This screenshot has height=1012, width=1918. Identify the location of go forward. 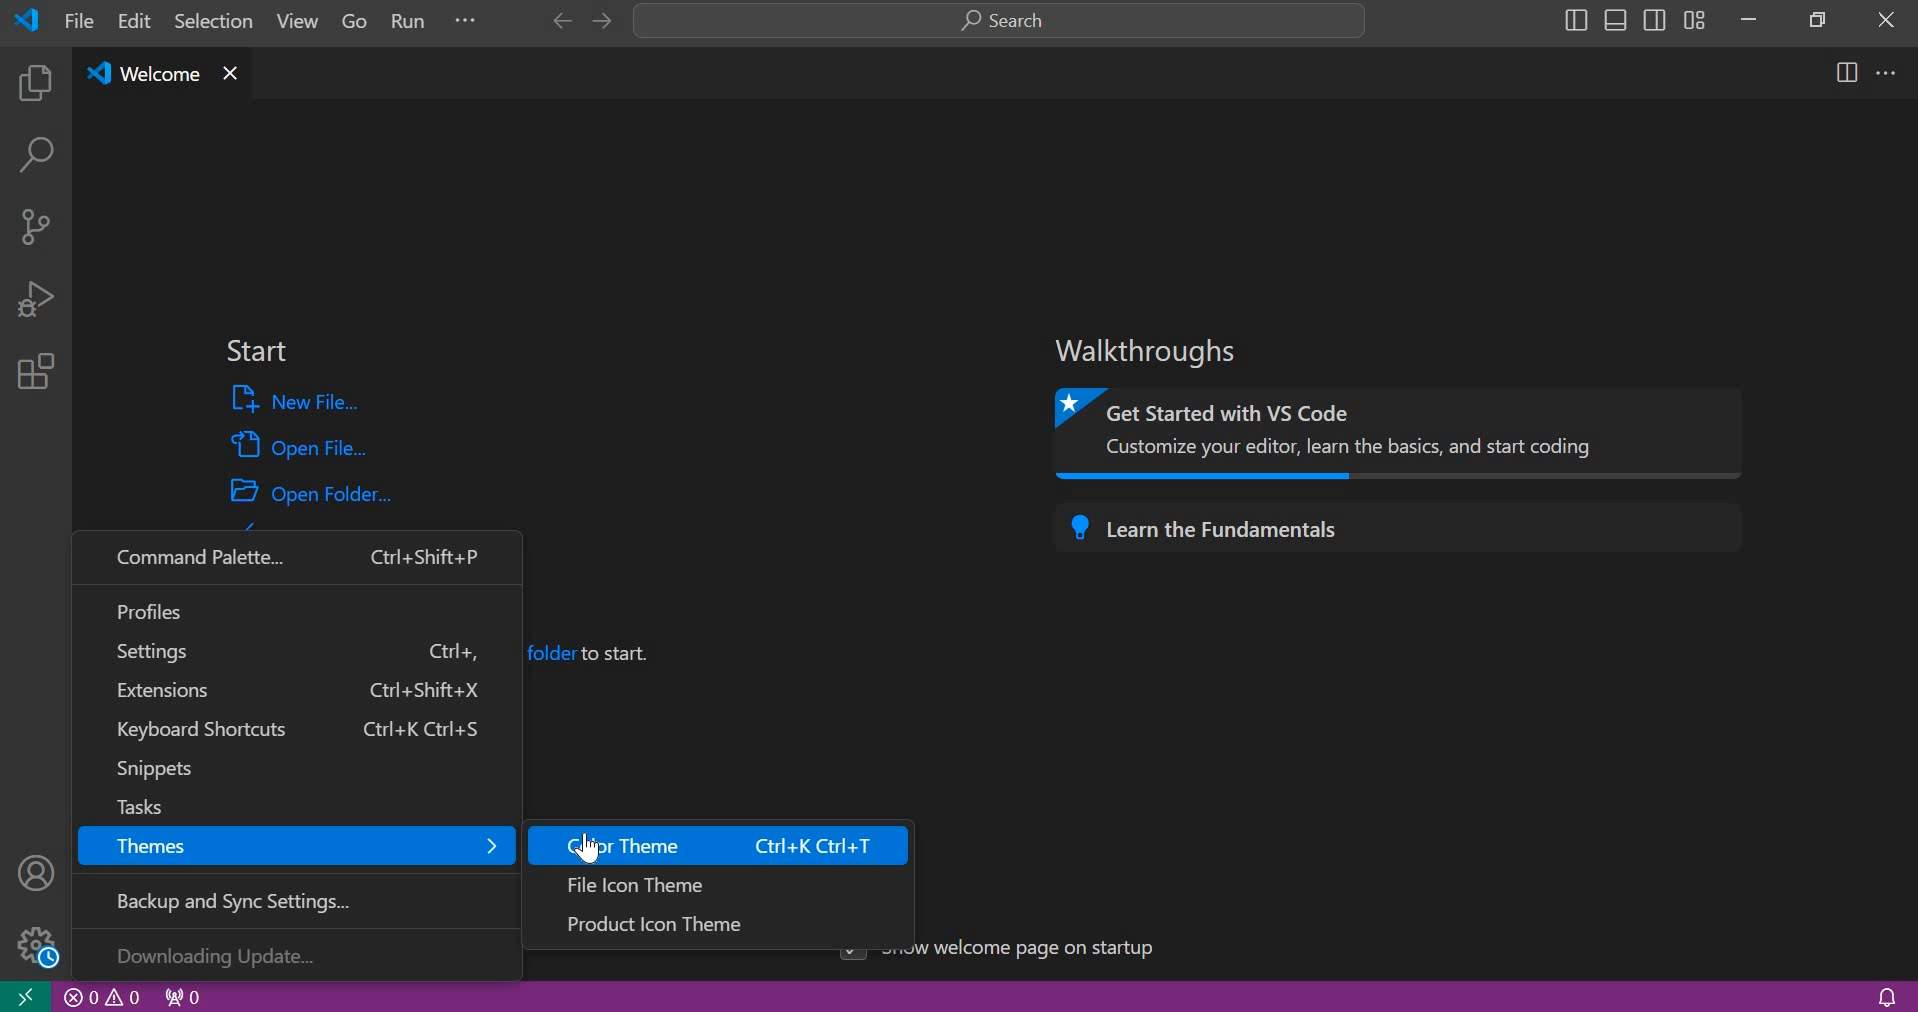
(557, 21).